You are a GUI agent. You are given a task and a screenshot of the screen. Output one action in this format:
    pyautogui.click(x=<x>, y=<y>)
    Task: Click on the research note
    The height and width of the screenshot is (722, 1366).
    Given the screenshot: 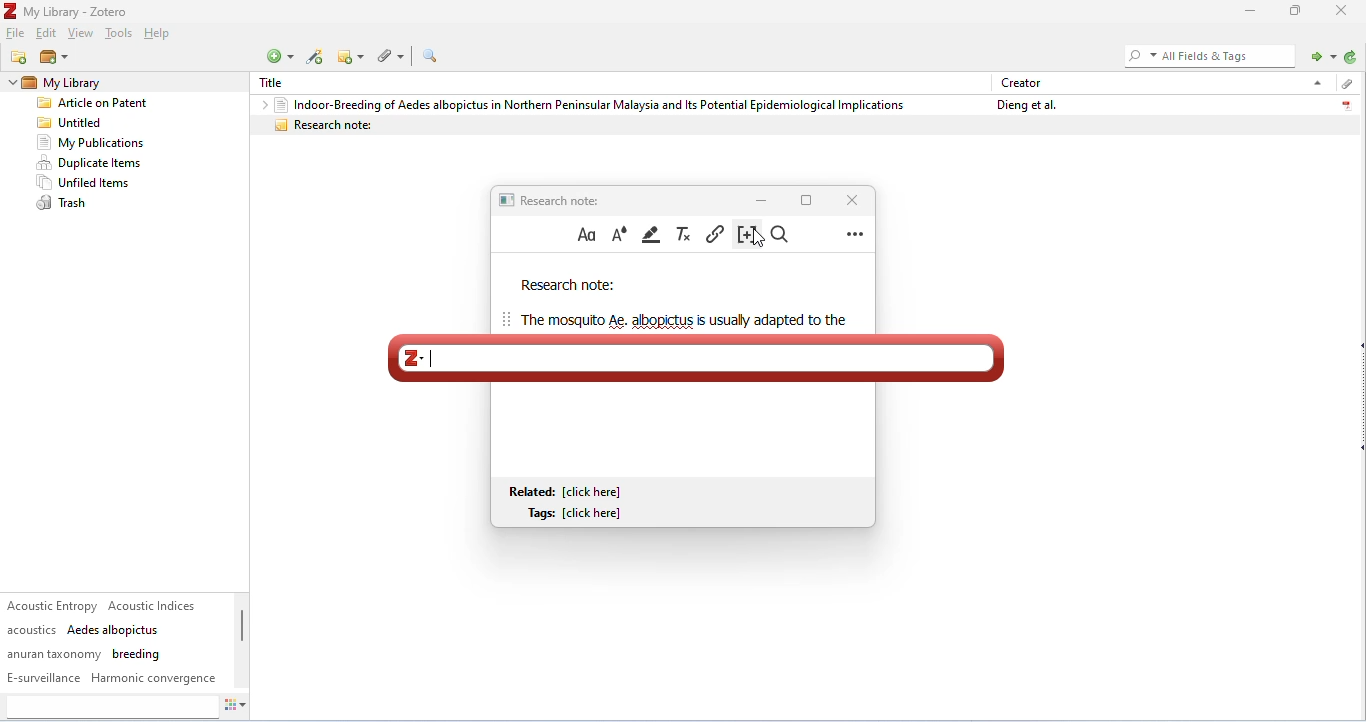 What is the action you would take?
    pyautogui.click(x=804, y=125)
    